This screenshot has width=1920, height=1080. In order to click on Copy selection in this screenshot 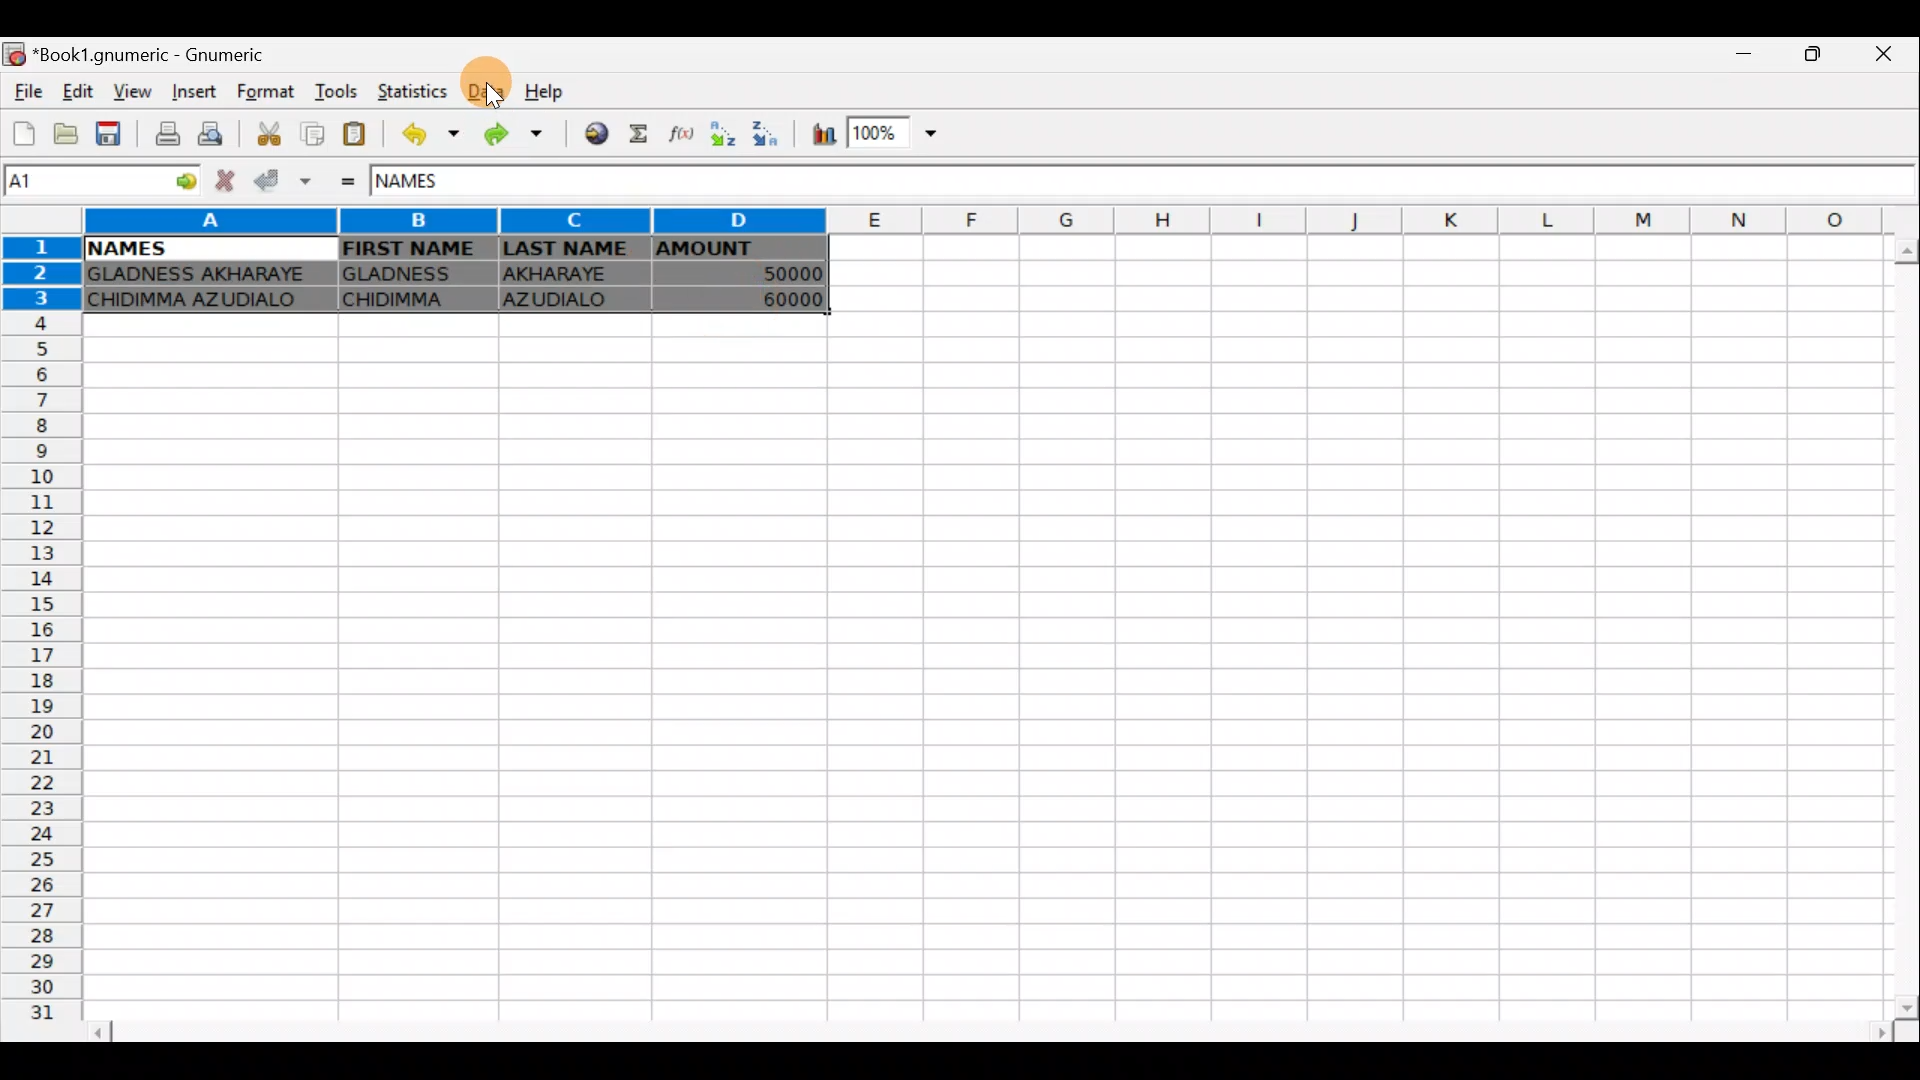, I will do `click(312, 135)`.